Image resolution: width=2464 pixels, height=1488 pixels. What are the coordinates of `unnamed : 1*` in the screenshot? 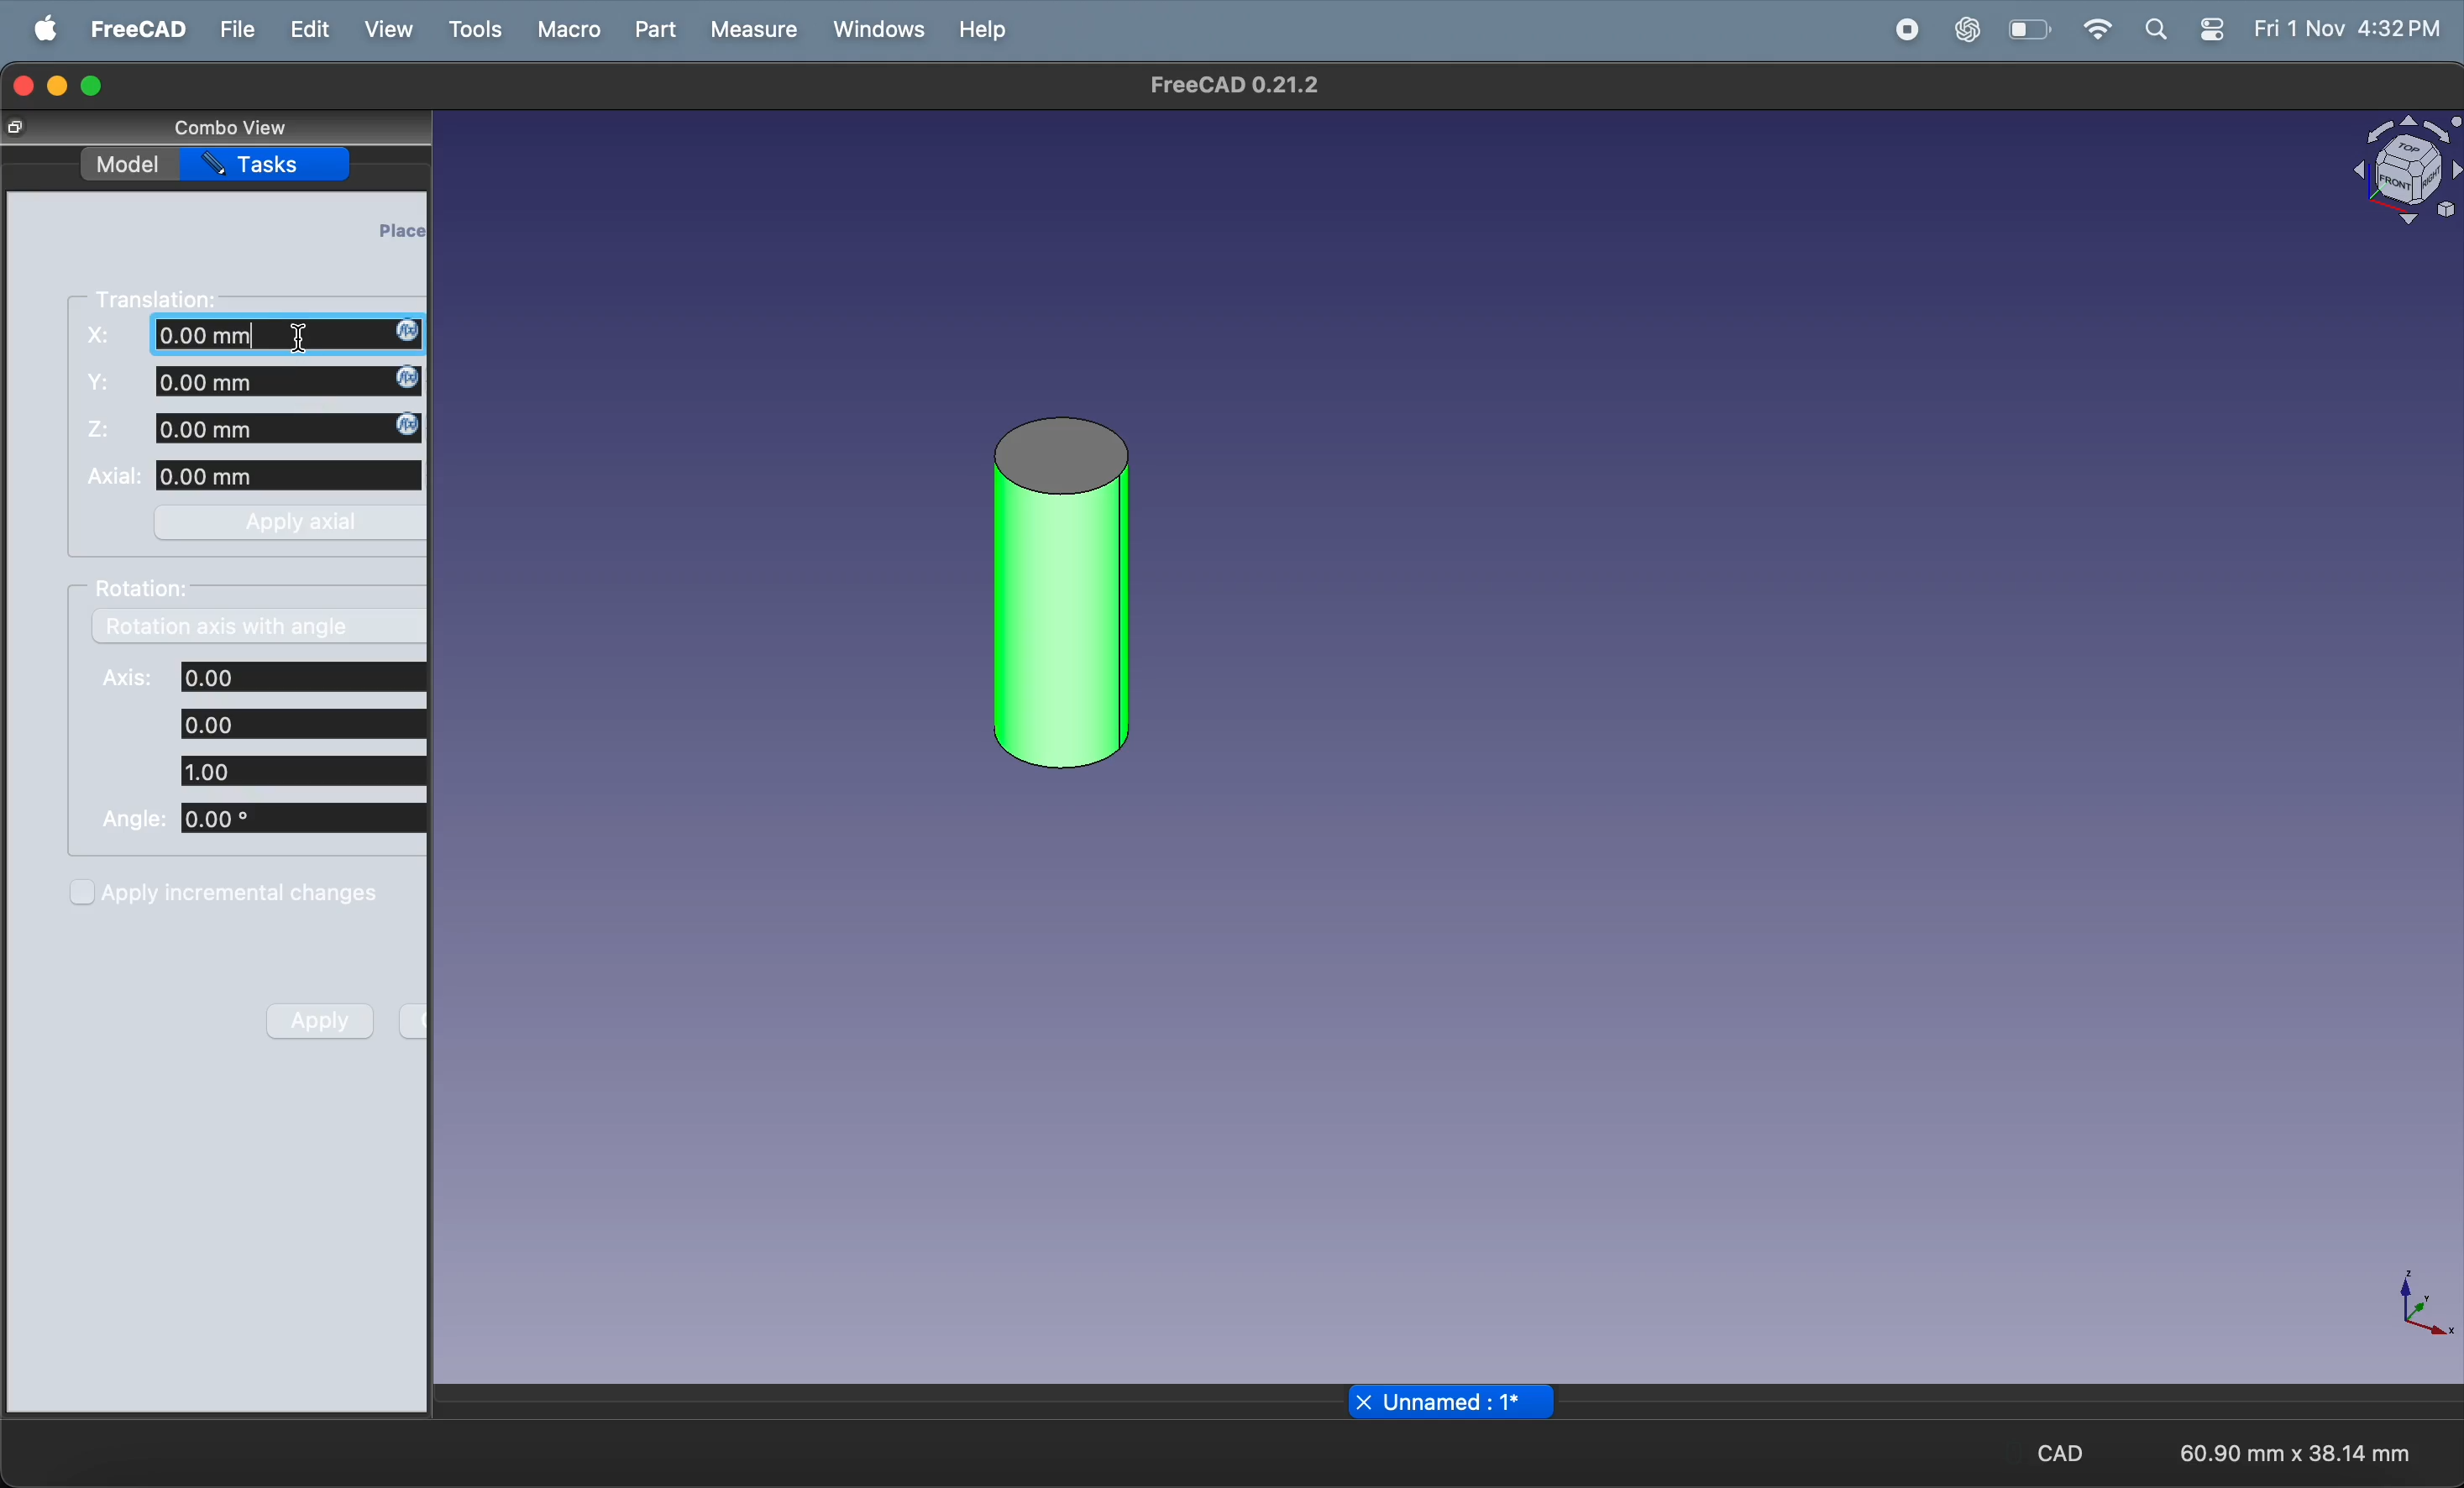 It's located at (1467, 1402).